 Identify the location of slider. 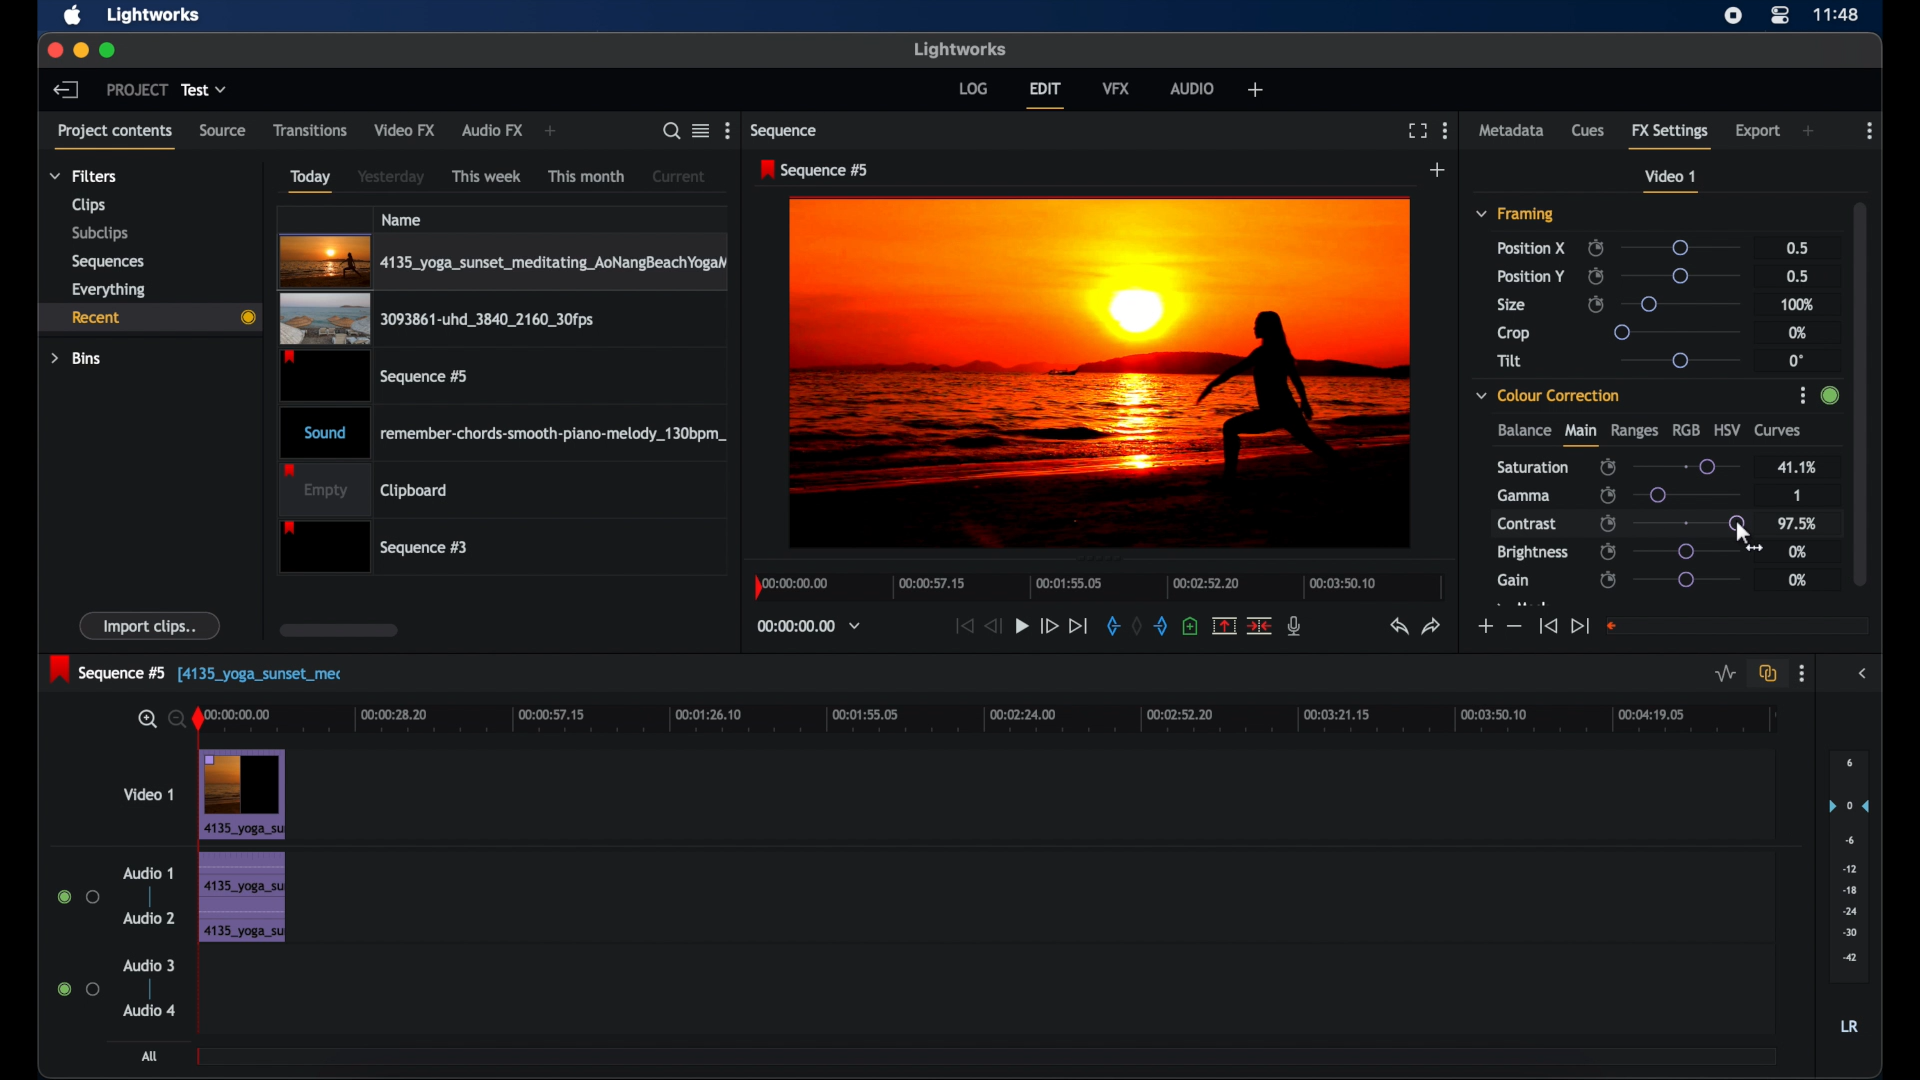
(1687, 551).